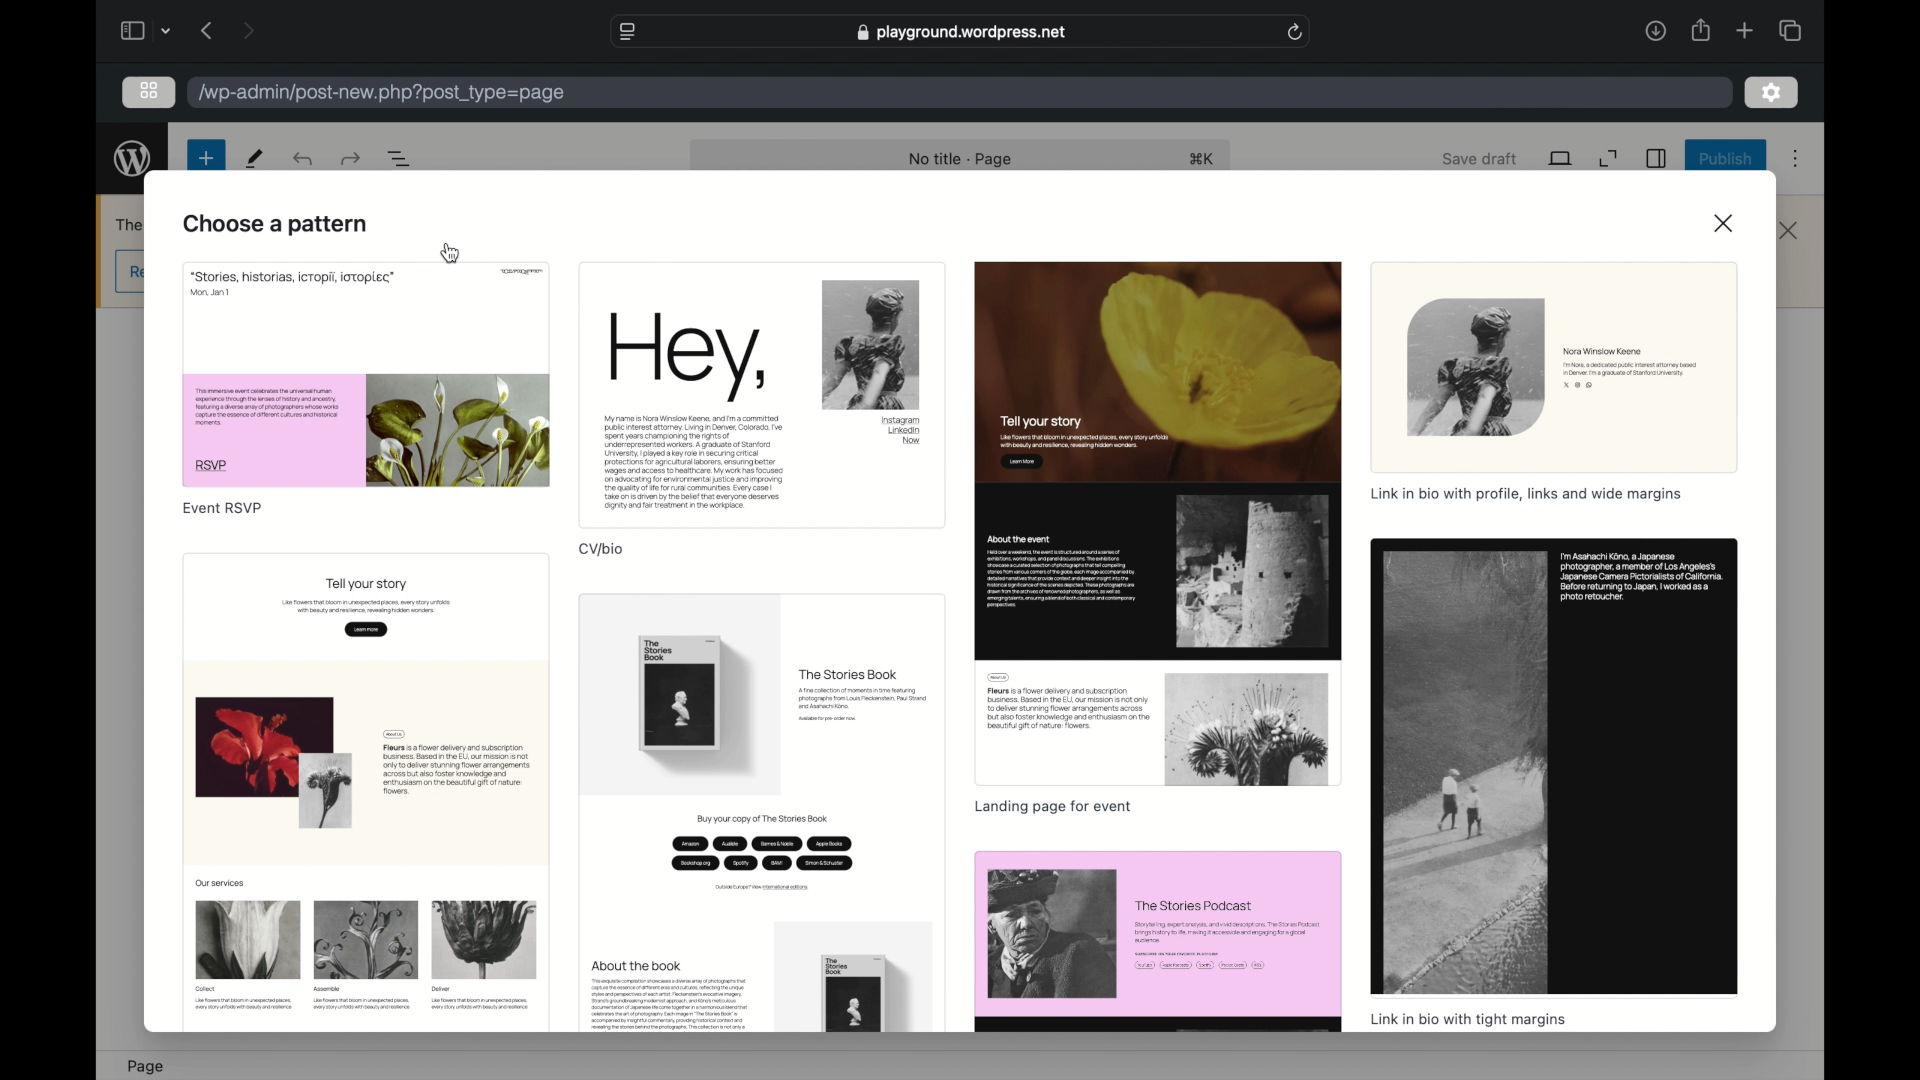  What do you see at coordinates (1555, 766) in the screenshot?
I see `preview` at bounding box center [1555, 766].